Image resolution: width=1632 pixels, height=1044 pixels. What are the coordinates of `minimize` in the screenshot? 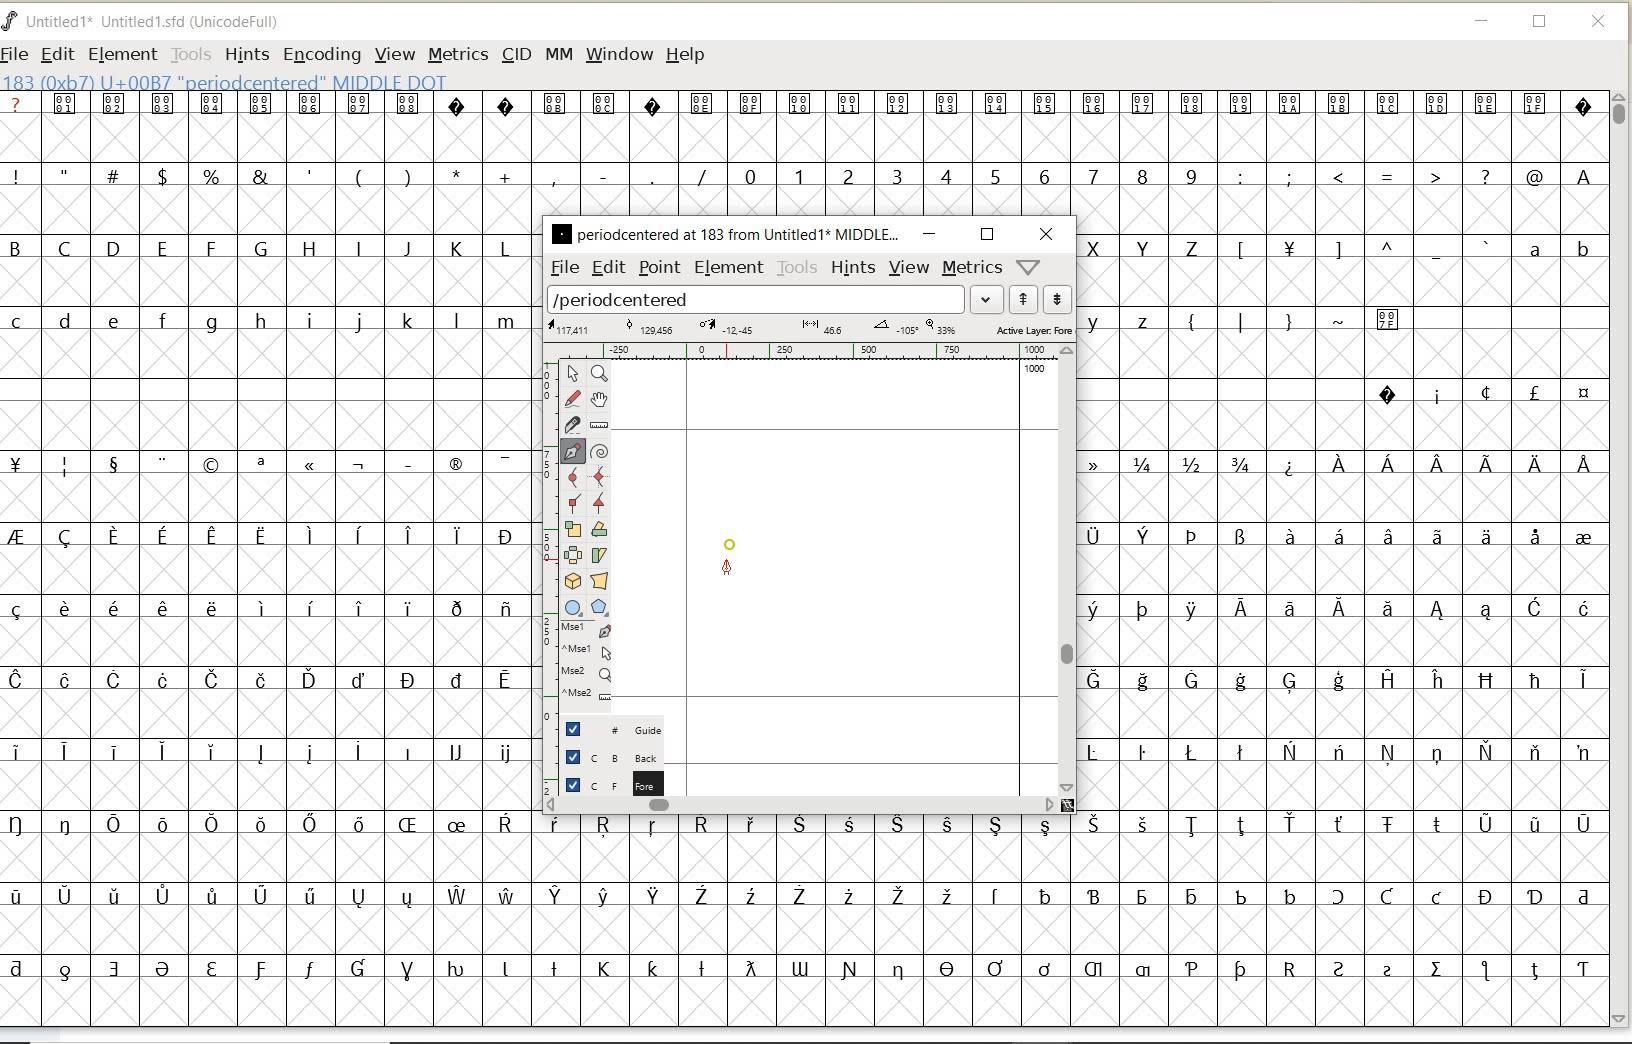 It's located at (929, 234).